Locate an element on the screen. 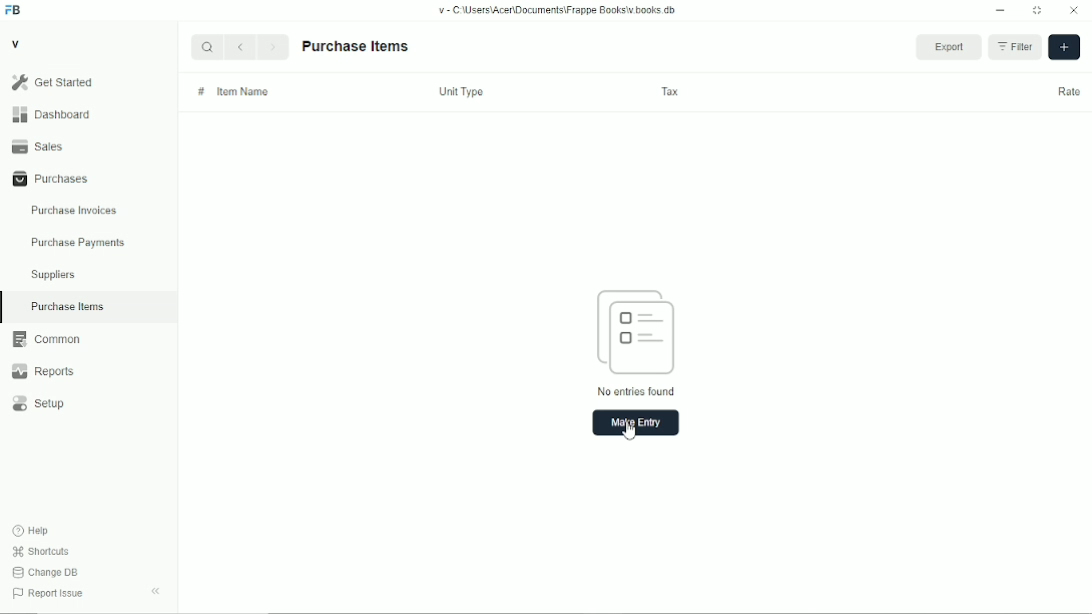 This screenshot has height=614, width=1092. rate is located at coordinates (1064, 91).